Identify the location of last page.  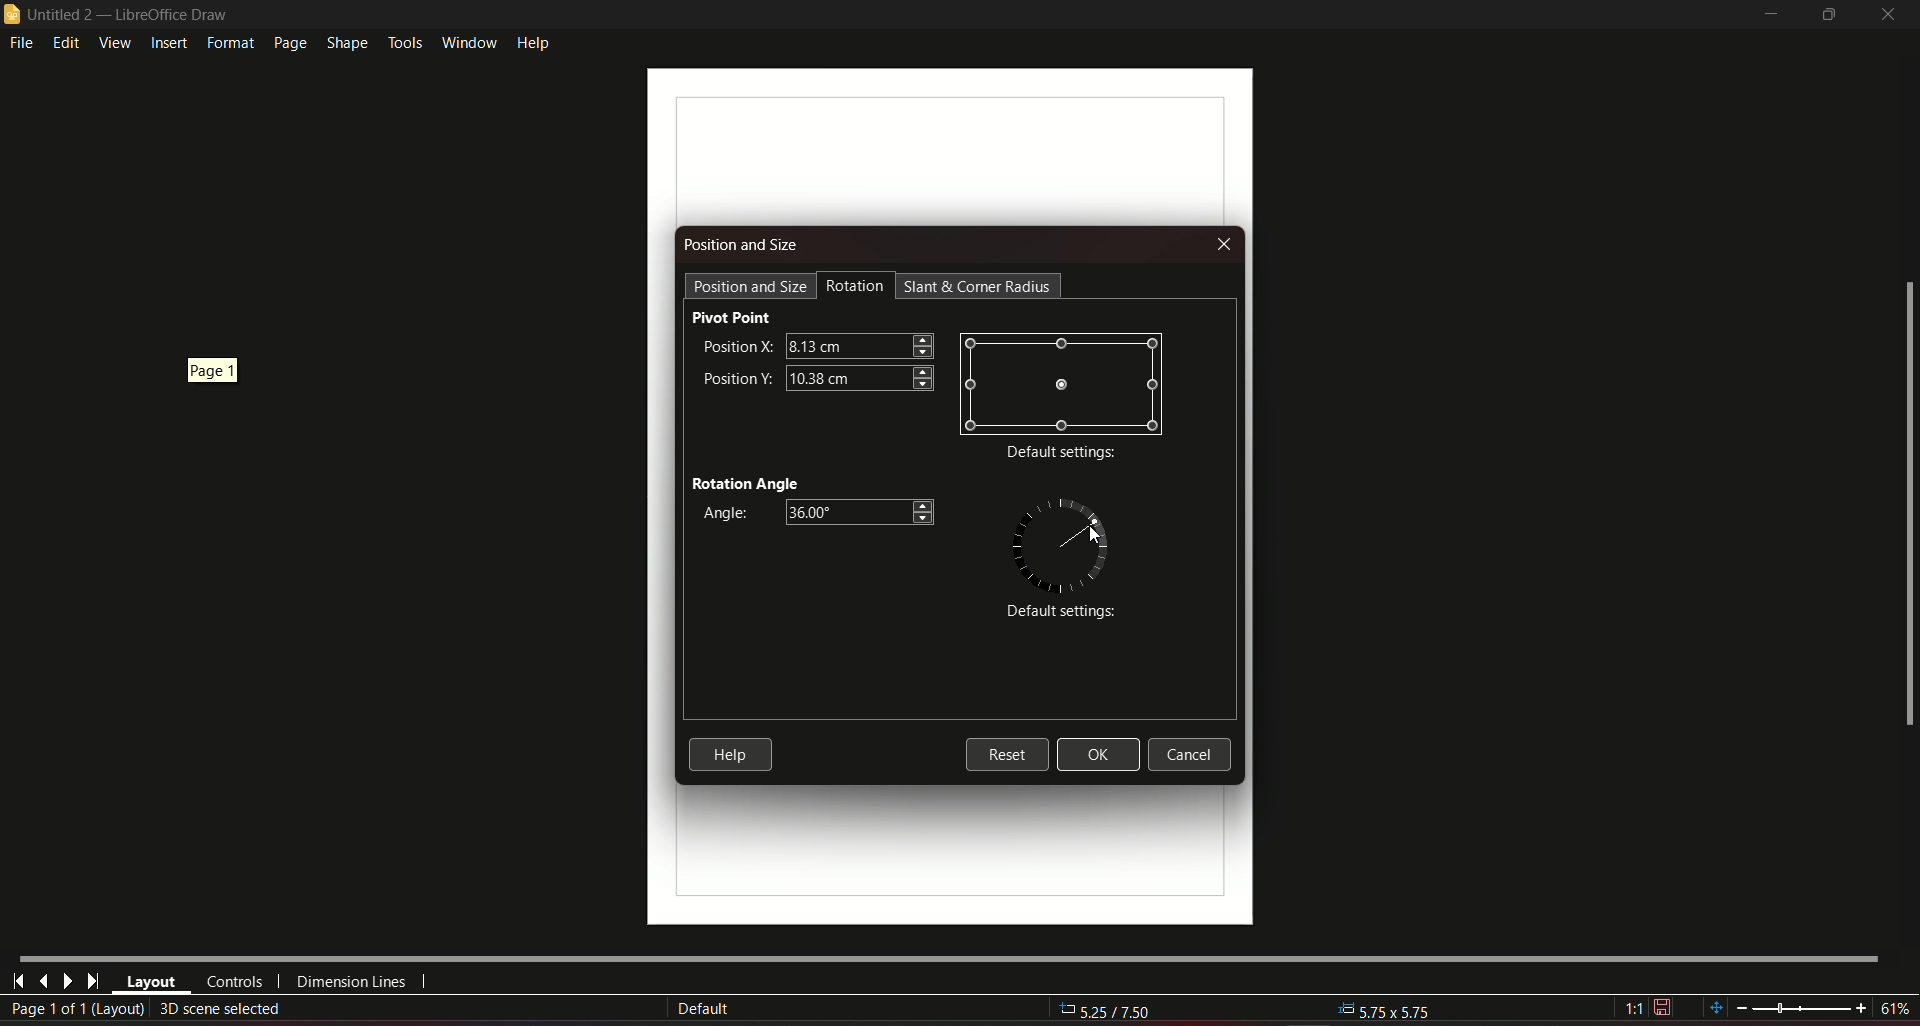
(43, 980).